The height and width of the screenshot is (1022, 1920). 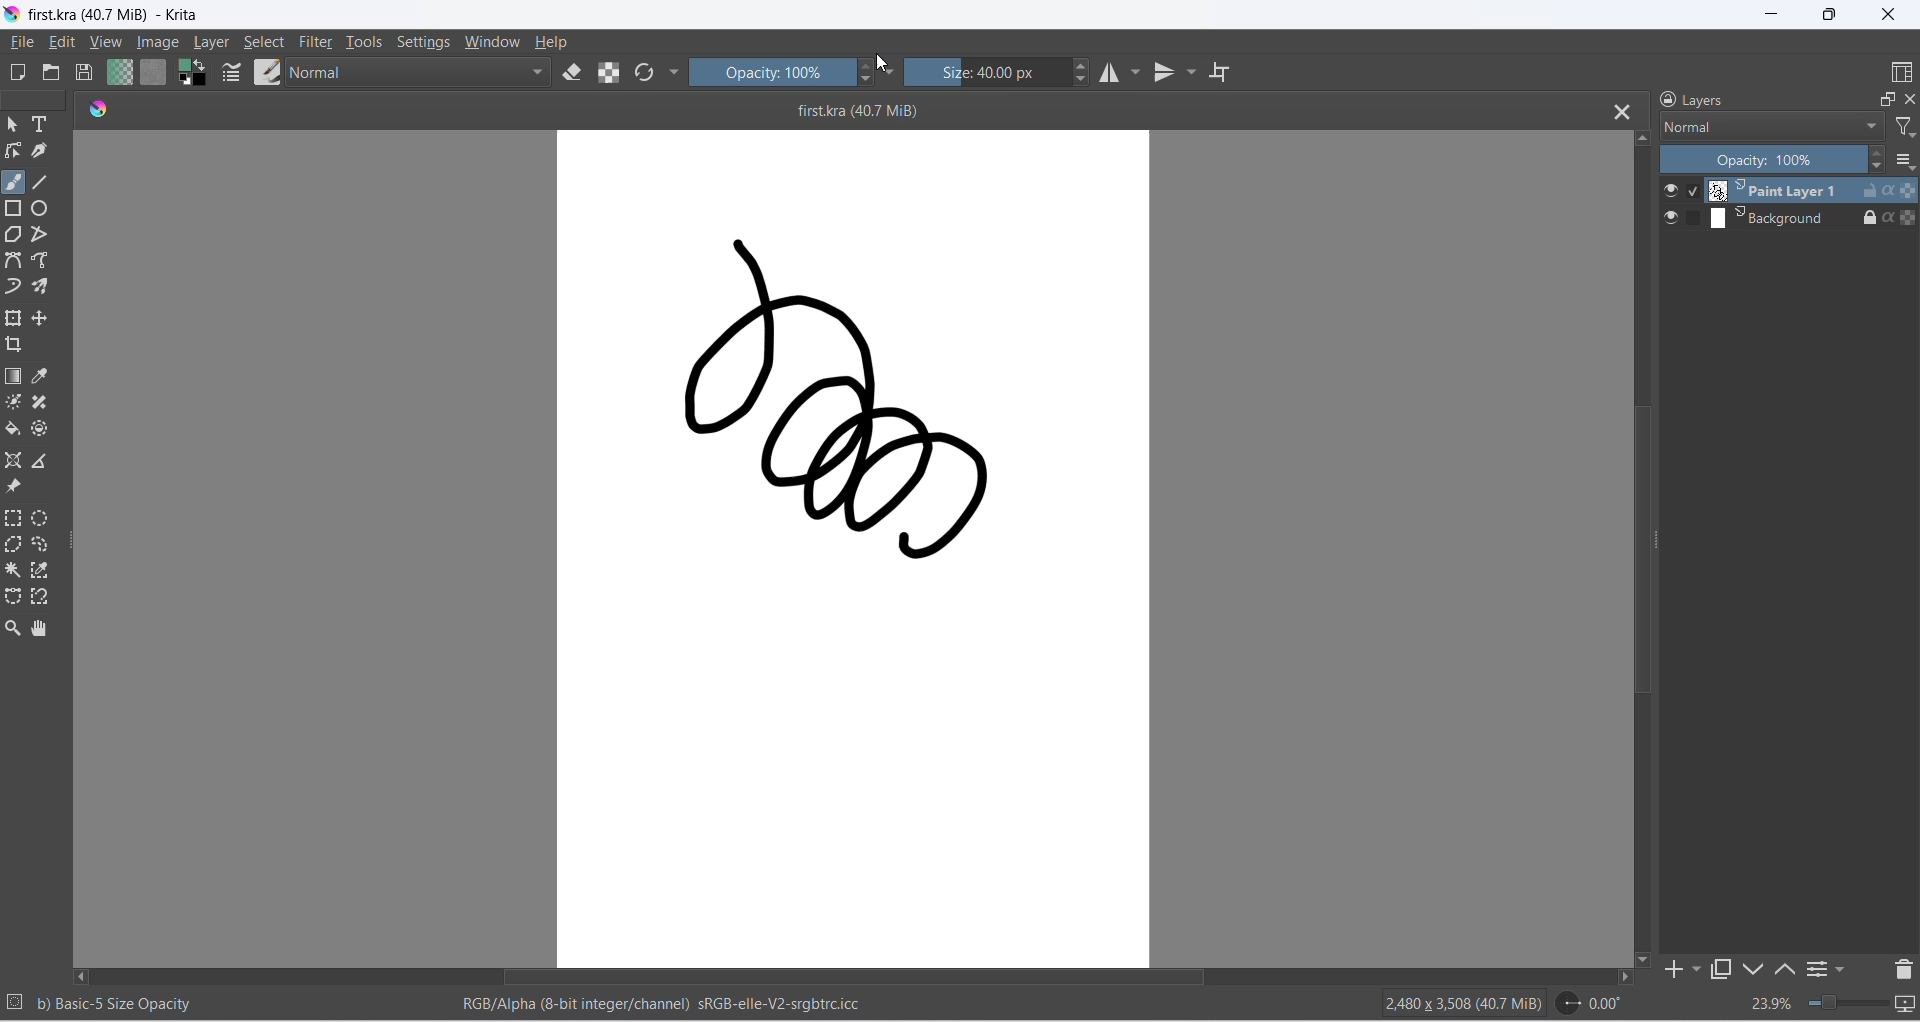 I want to click on duplicate layer, so click(x=1723, y=969).